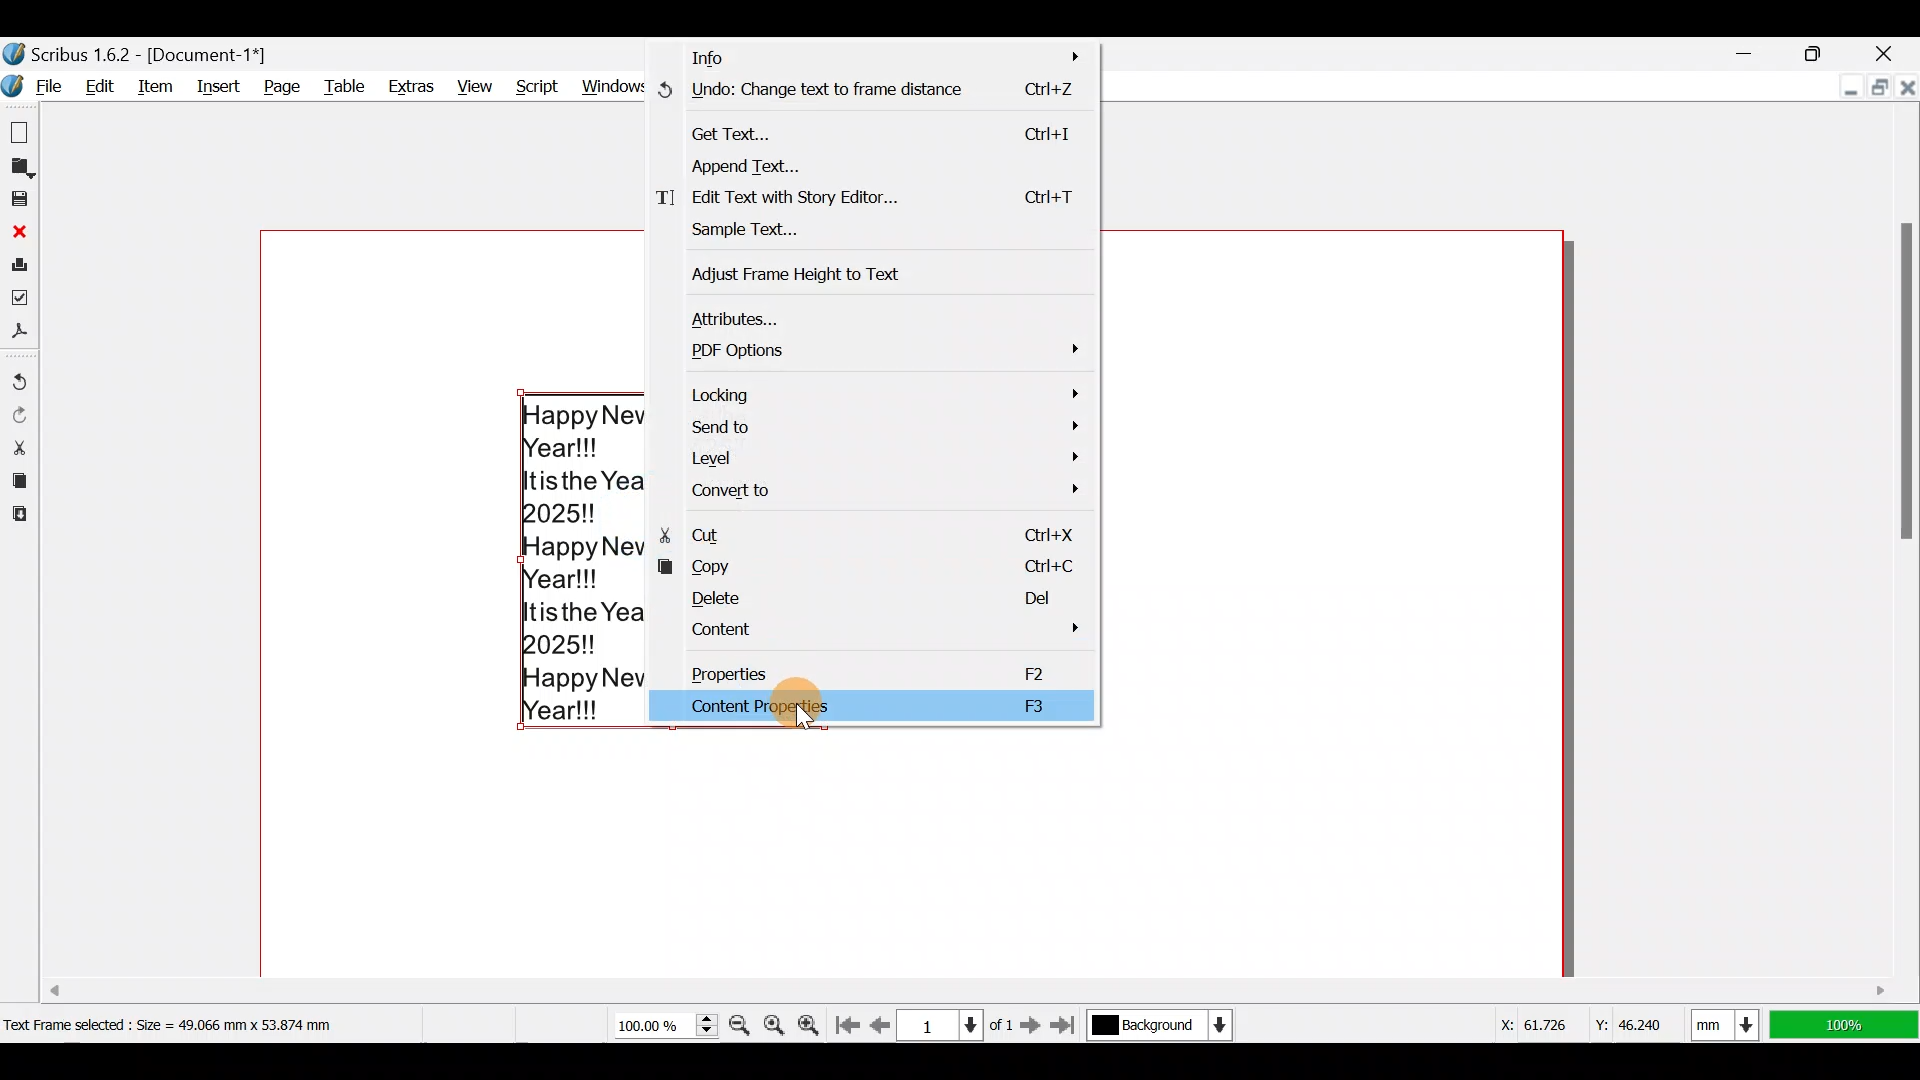  I want to click on Cursor on content properties, so click(799, 721).